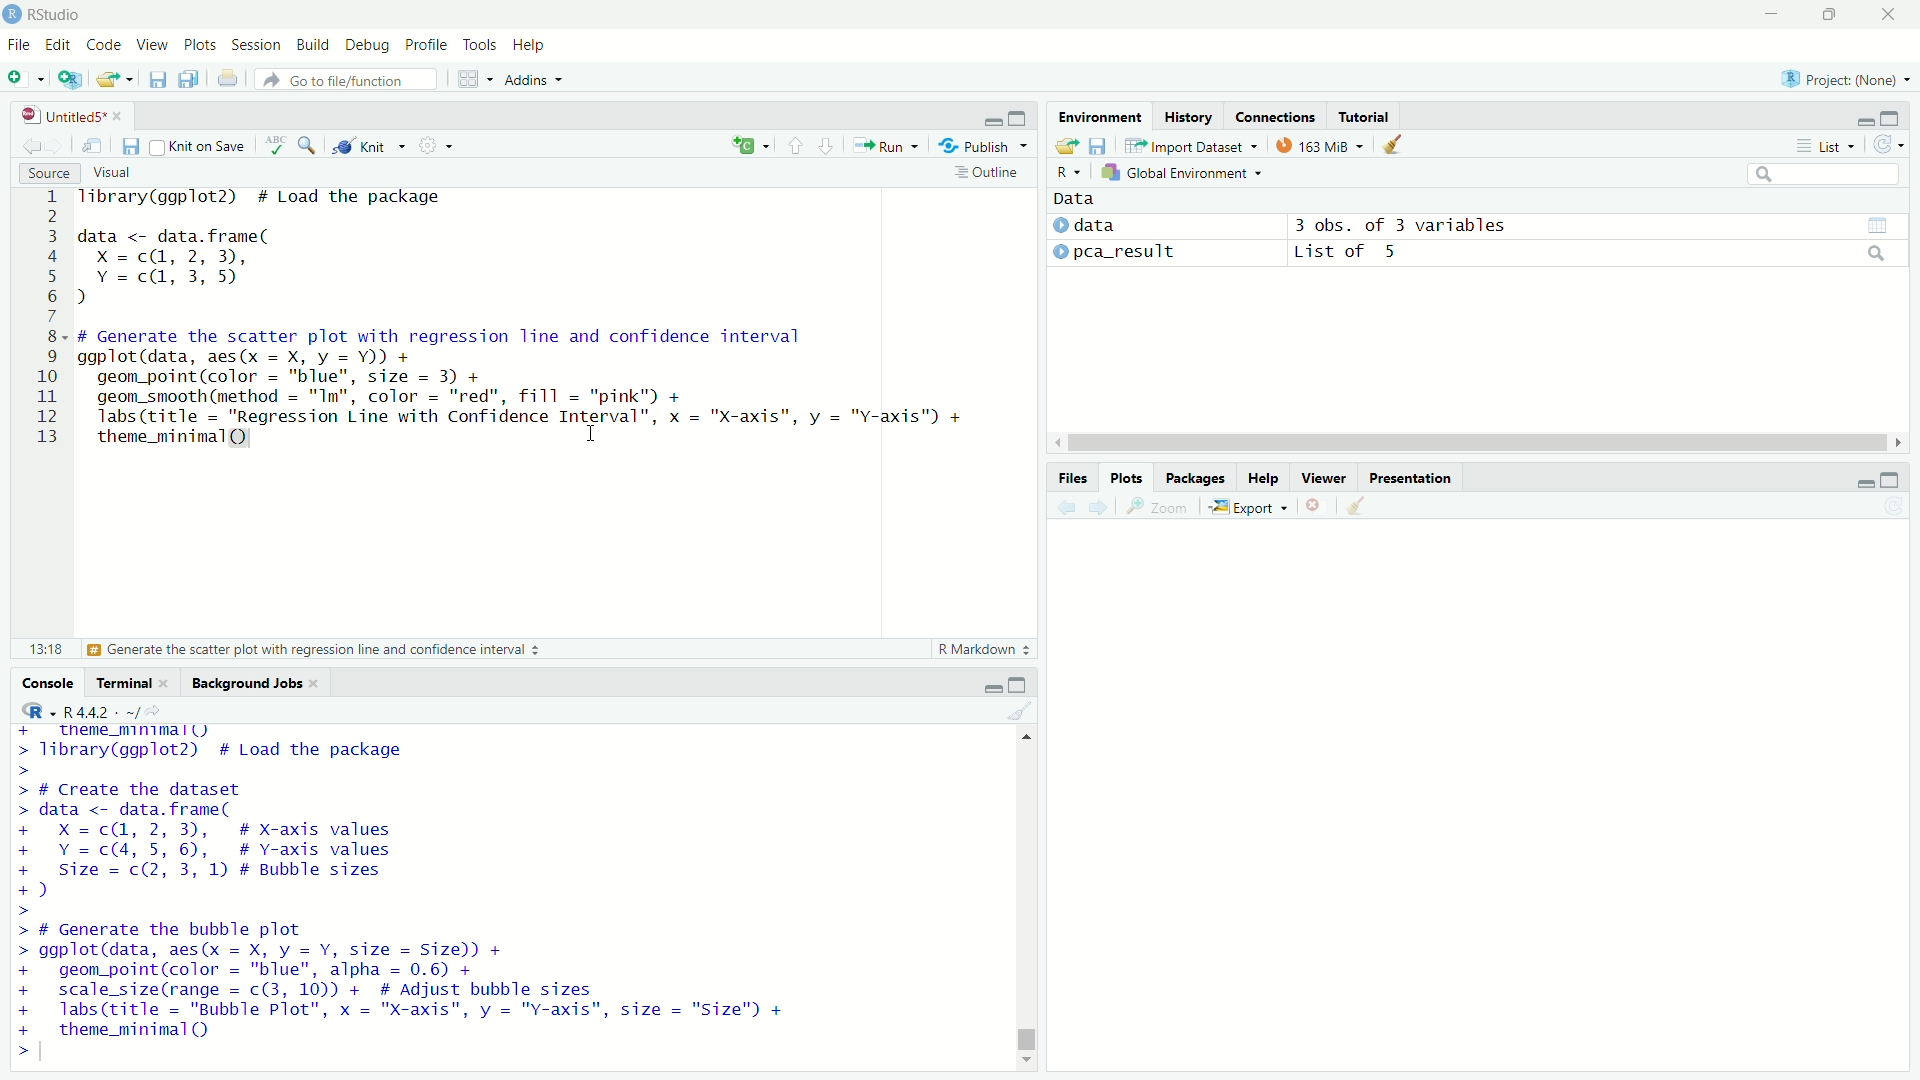 Image resolution: width=1920 pixels, height=1080 pixels. Describe the element at coordinates (199, 45) in the screenshot. I see `Plots` at that location.